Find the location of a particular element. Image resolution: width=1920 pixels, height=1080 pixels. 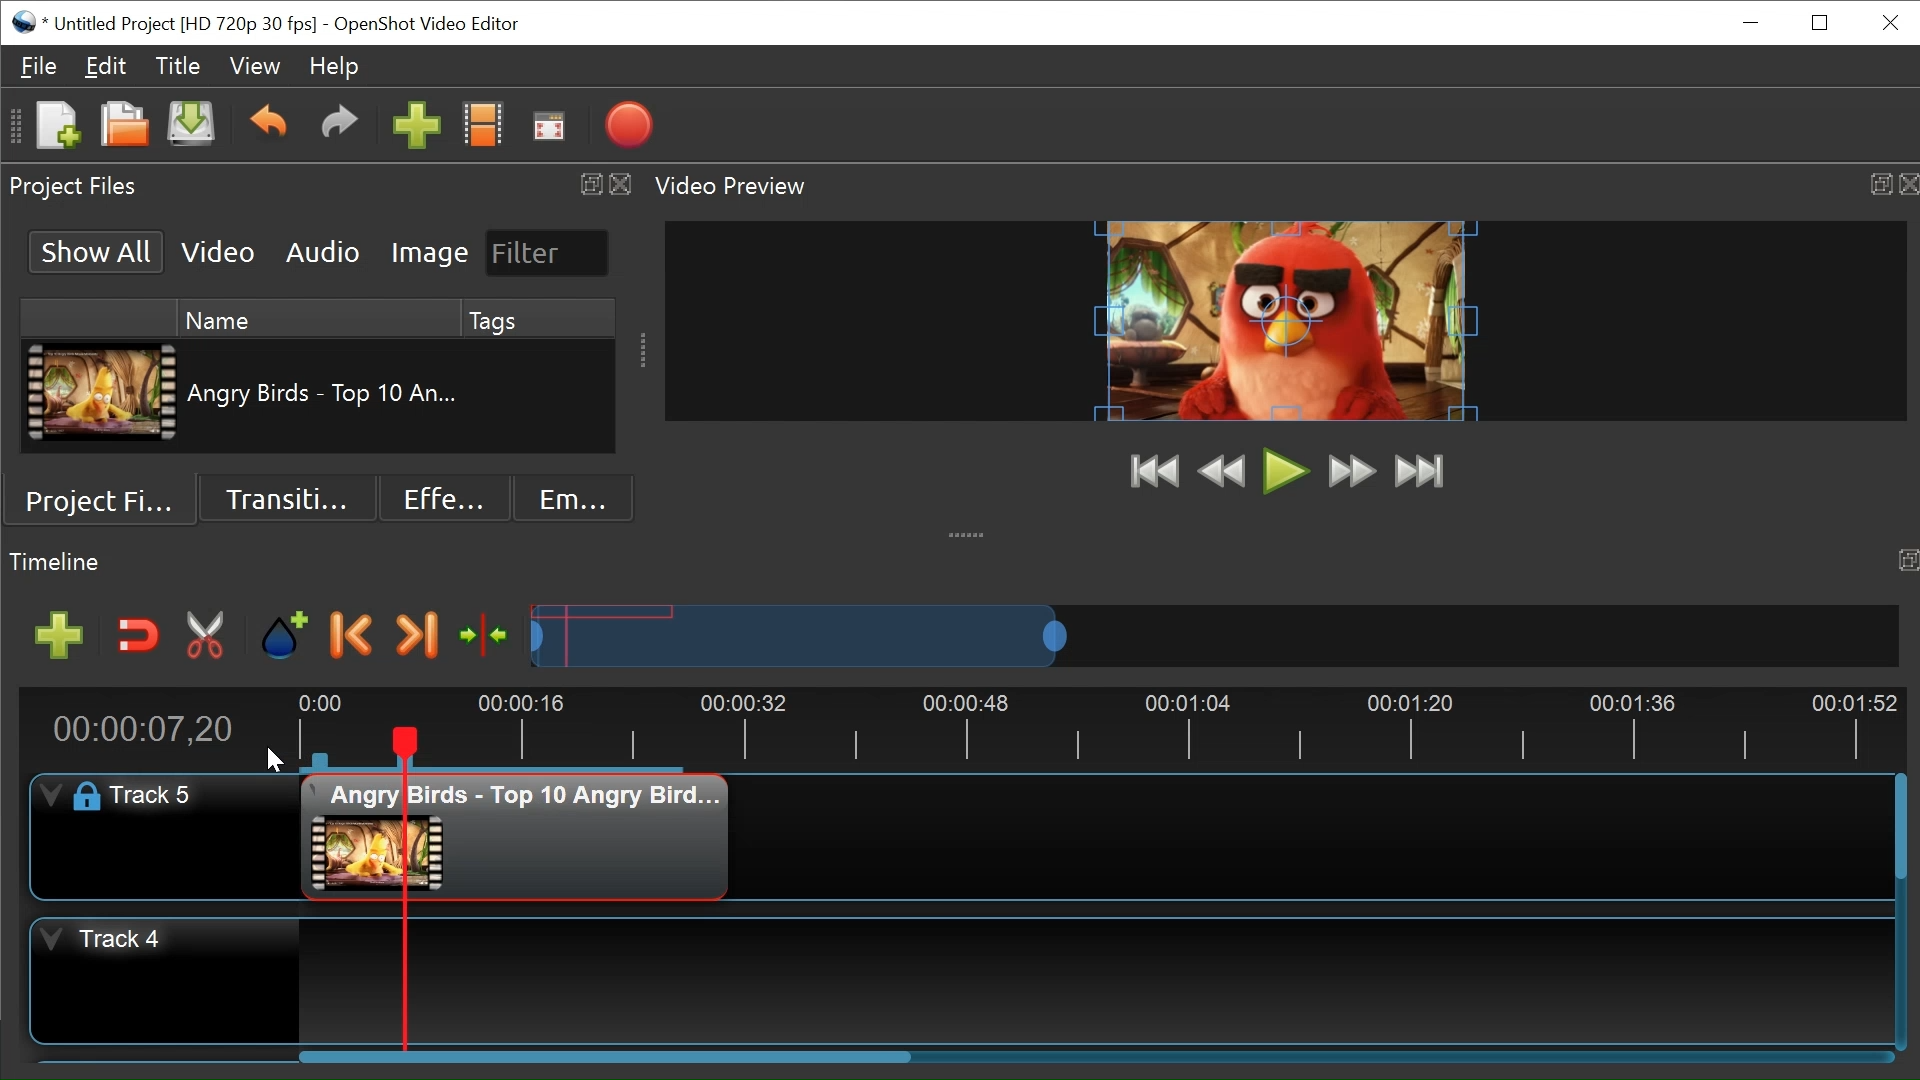

previous marker is located at coordinates (355, 634).